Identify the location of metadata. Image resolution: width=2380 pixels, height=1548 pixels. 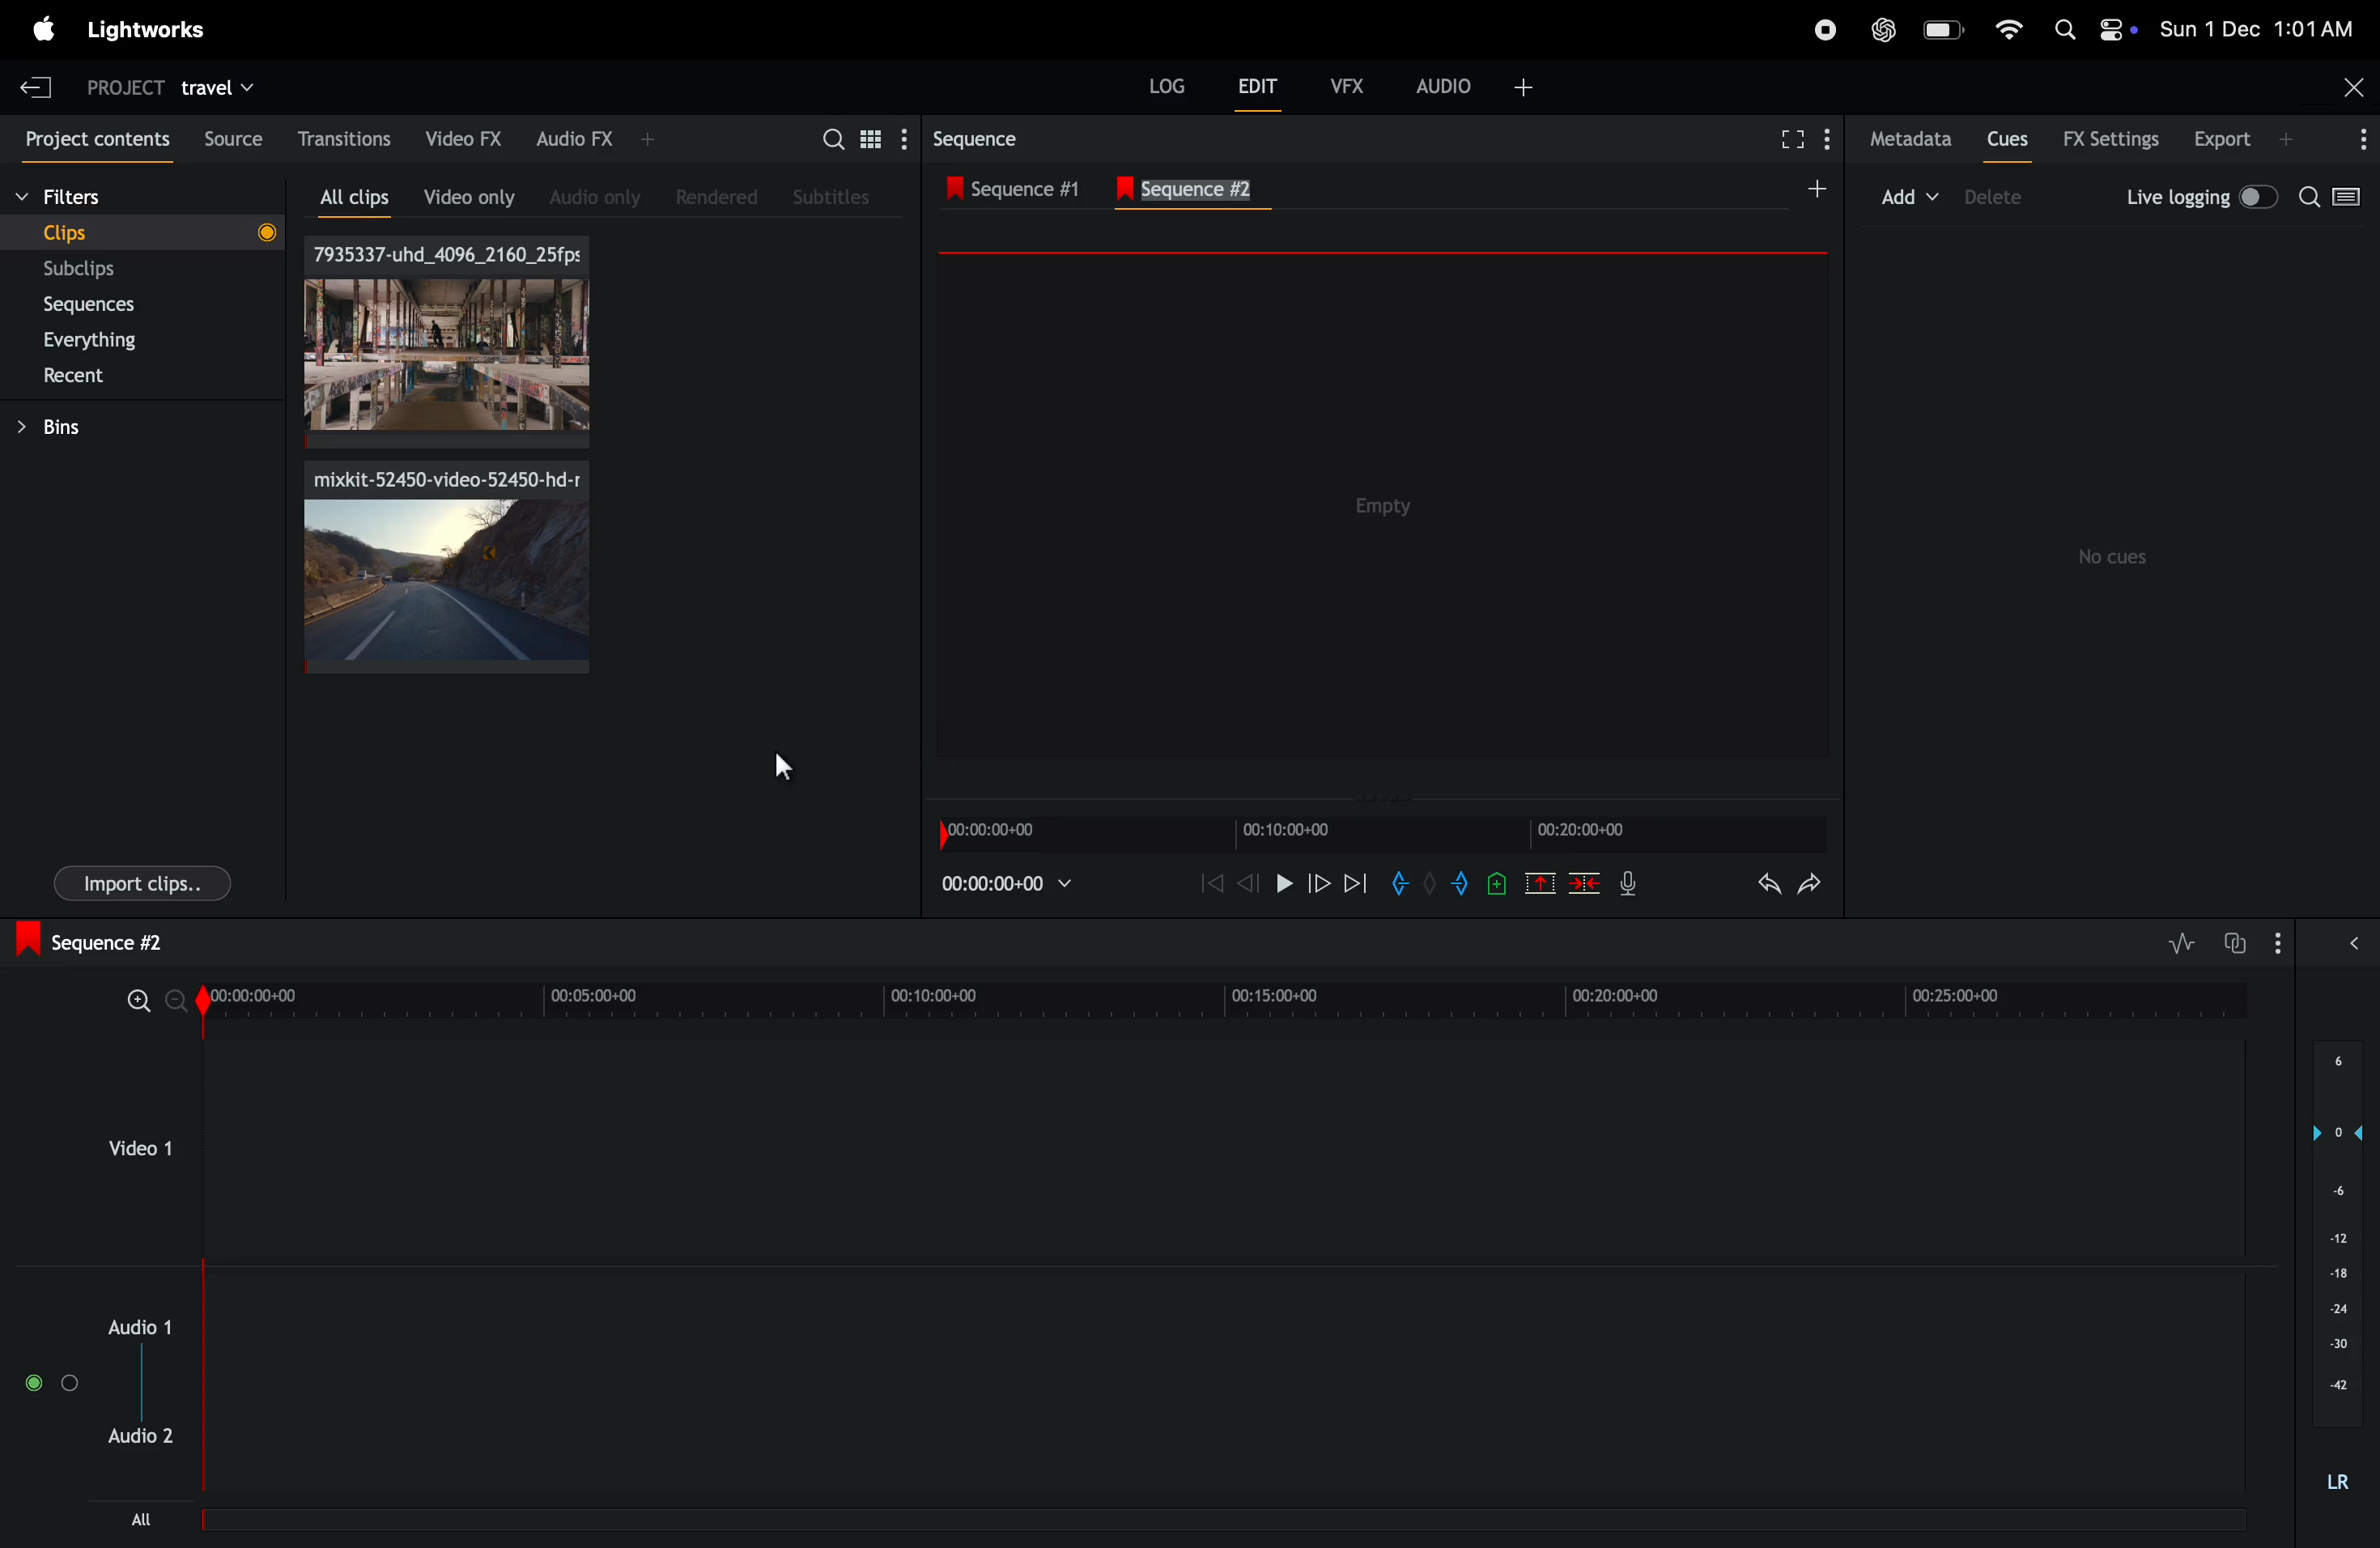
(1913, 140).